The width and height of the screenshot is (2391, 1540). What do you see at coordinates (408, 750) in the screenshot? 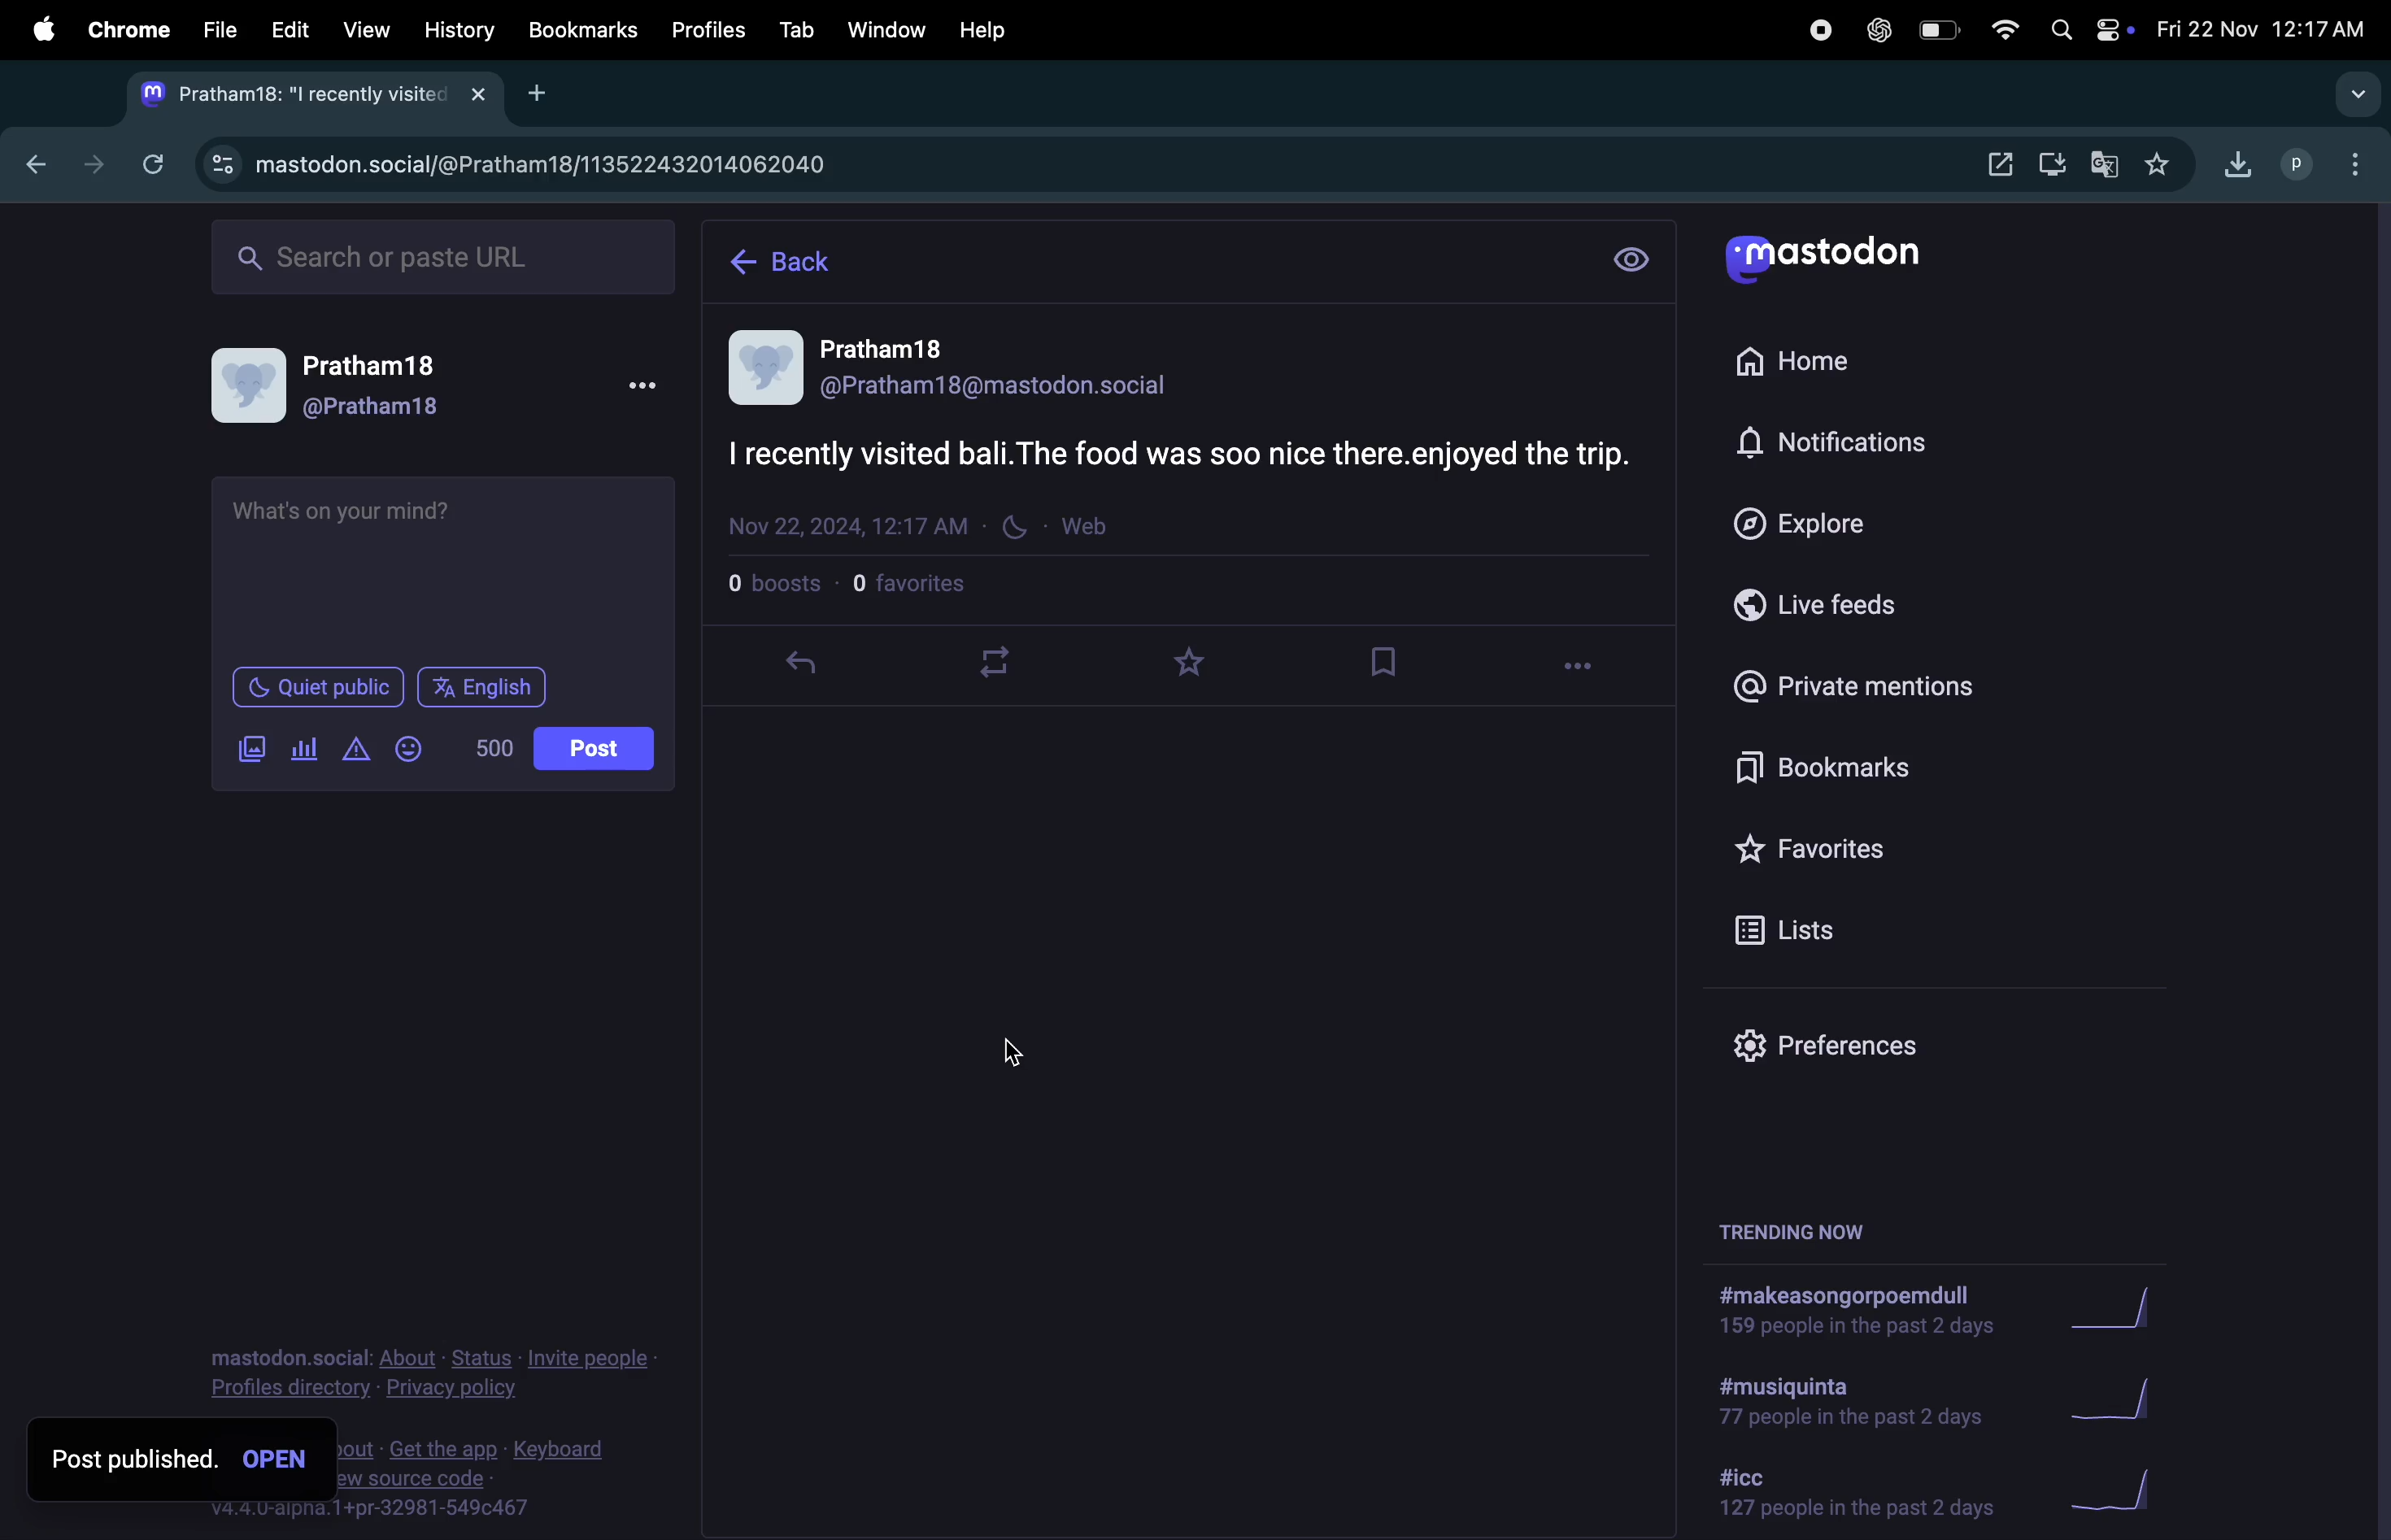
I see `add emoji` at bounding box center [408, 750].